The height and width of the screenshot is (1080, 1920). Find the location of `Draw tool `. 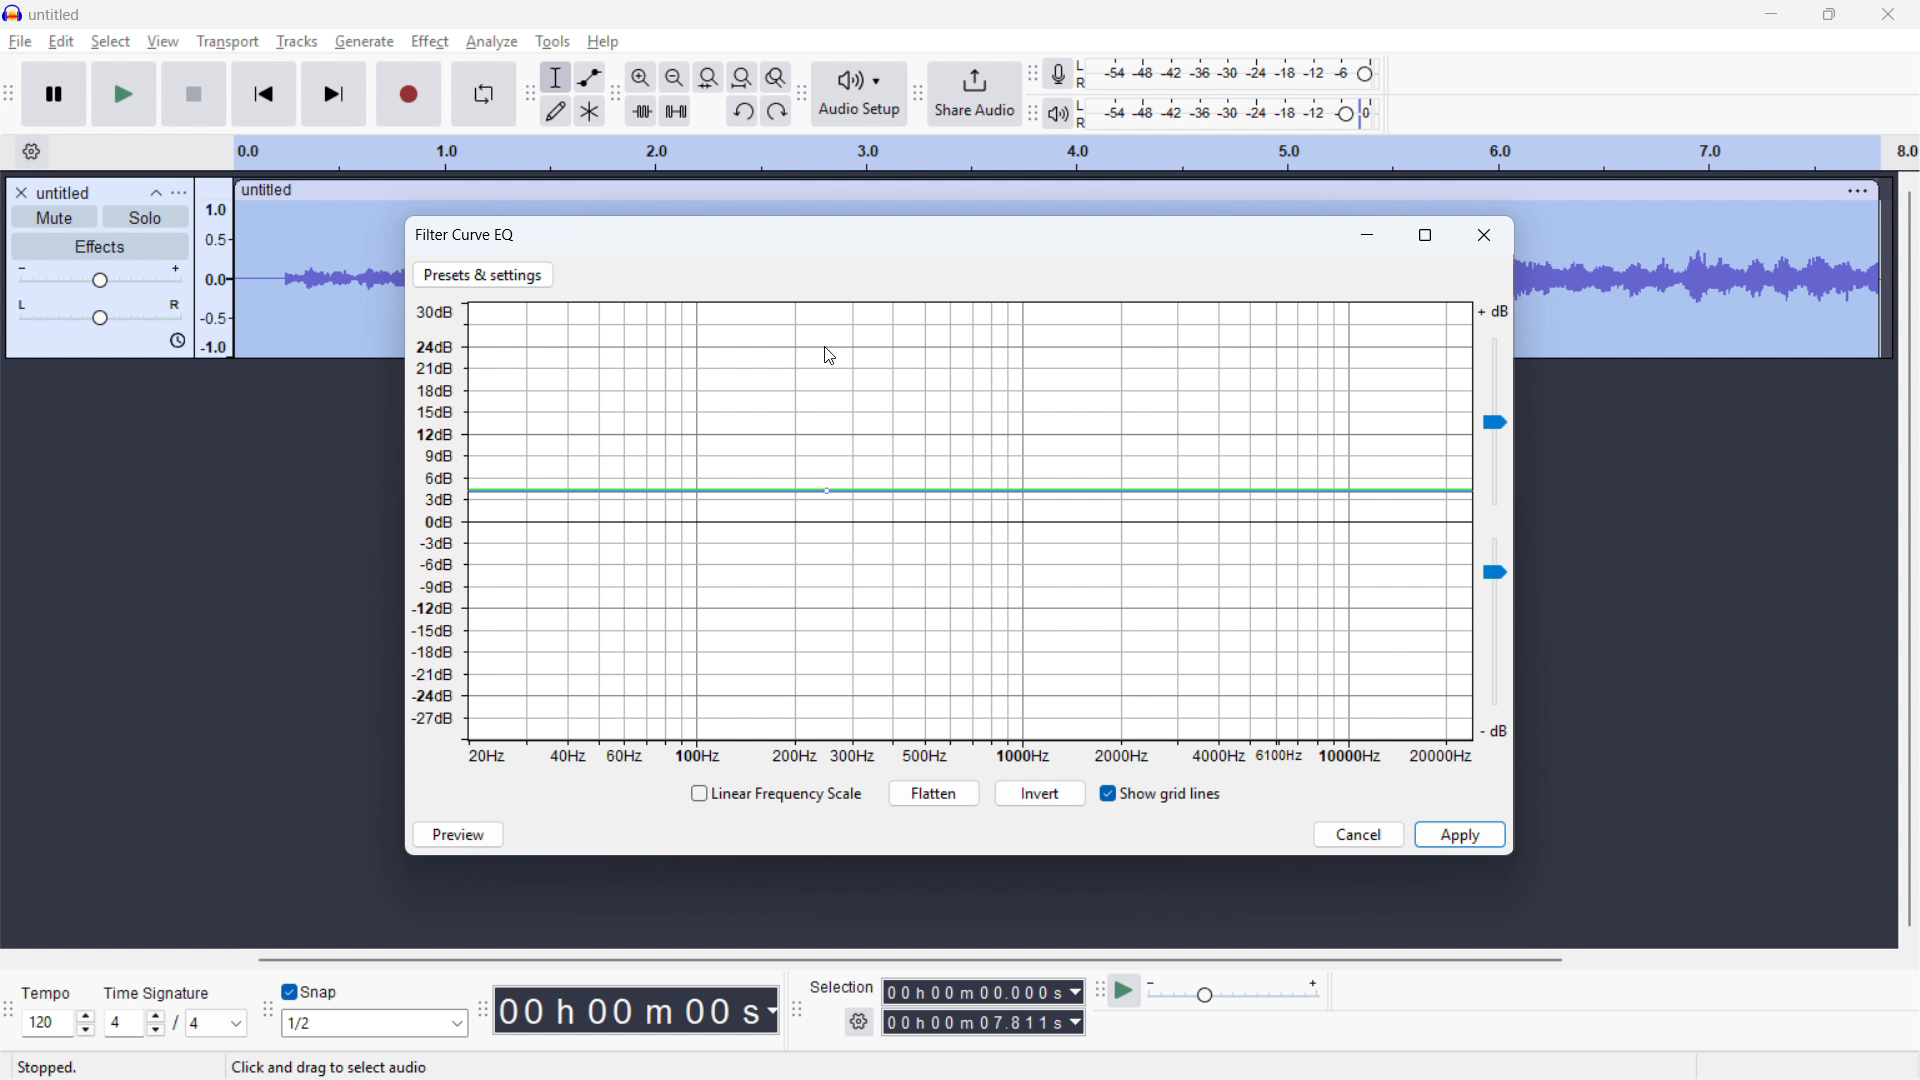

Draw tool  is located at coordinates (555, 112).